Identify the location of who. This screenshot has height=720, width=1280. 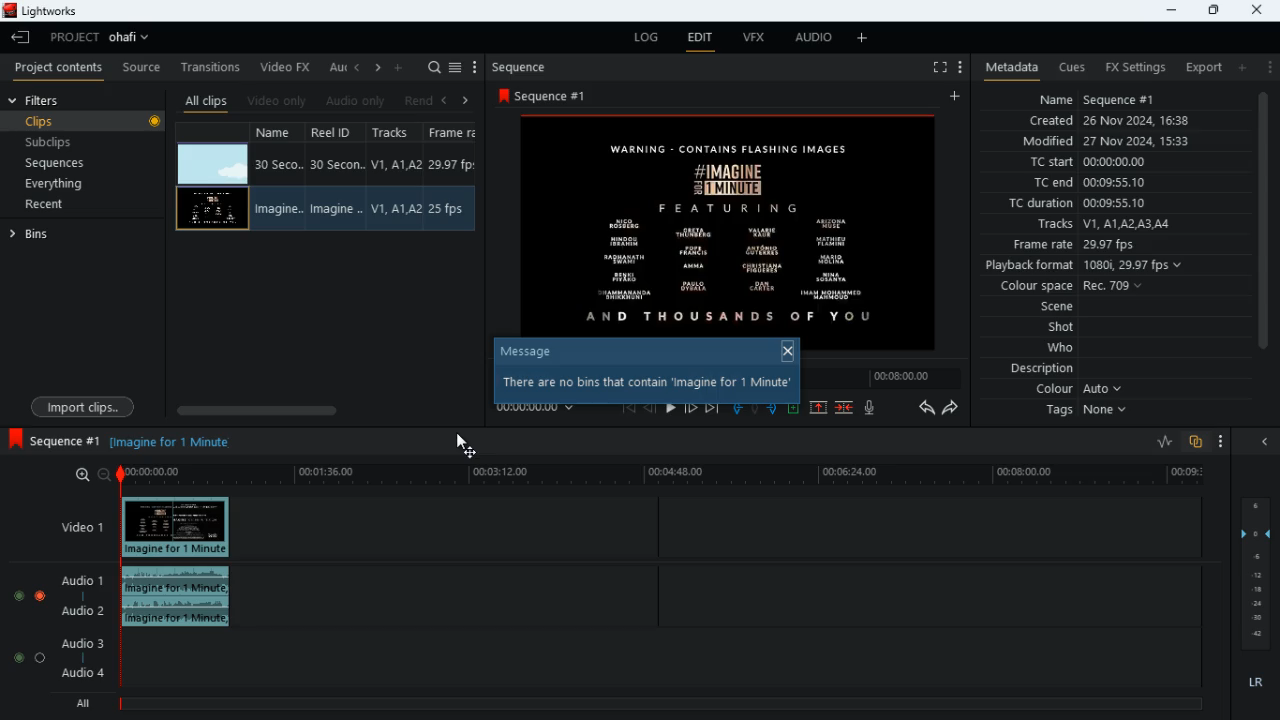
(1065, 347).